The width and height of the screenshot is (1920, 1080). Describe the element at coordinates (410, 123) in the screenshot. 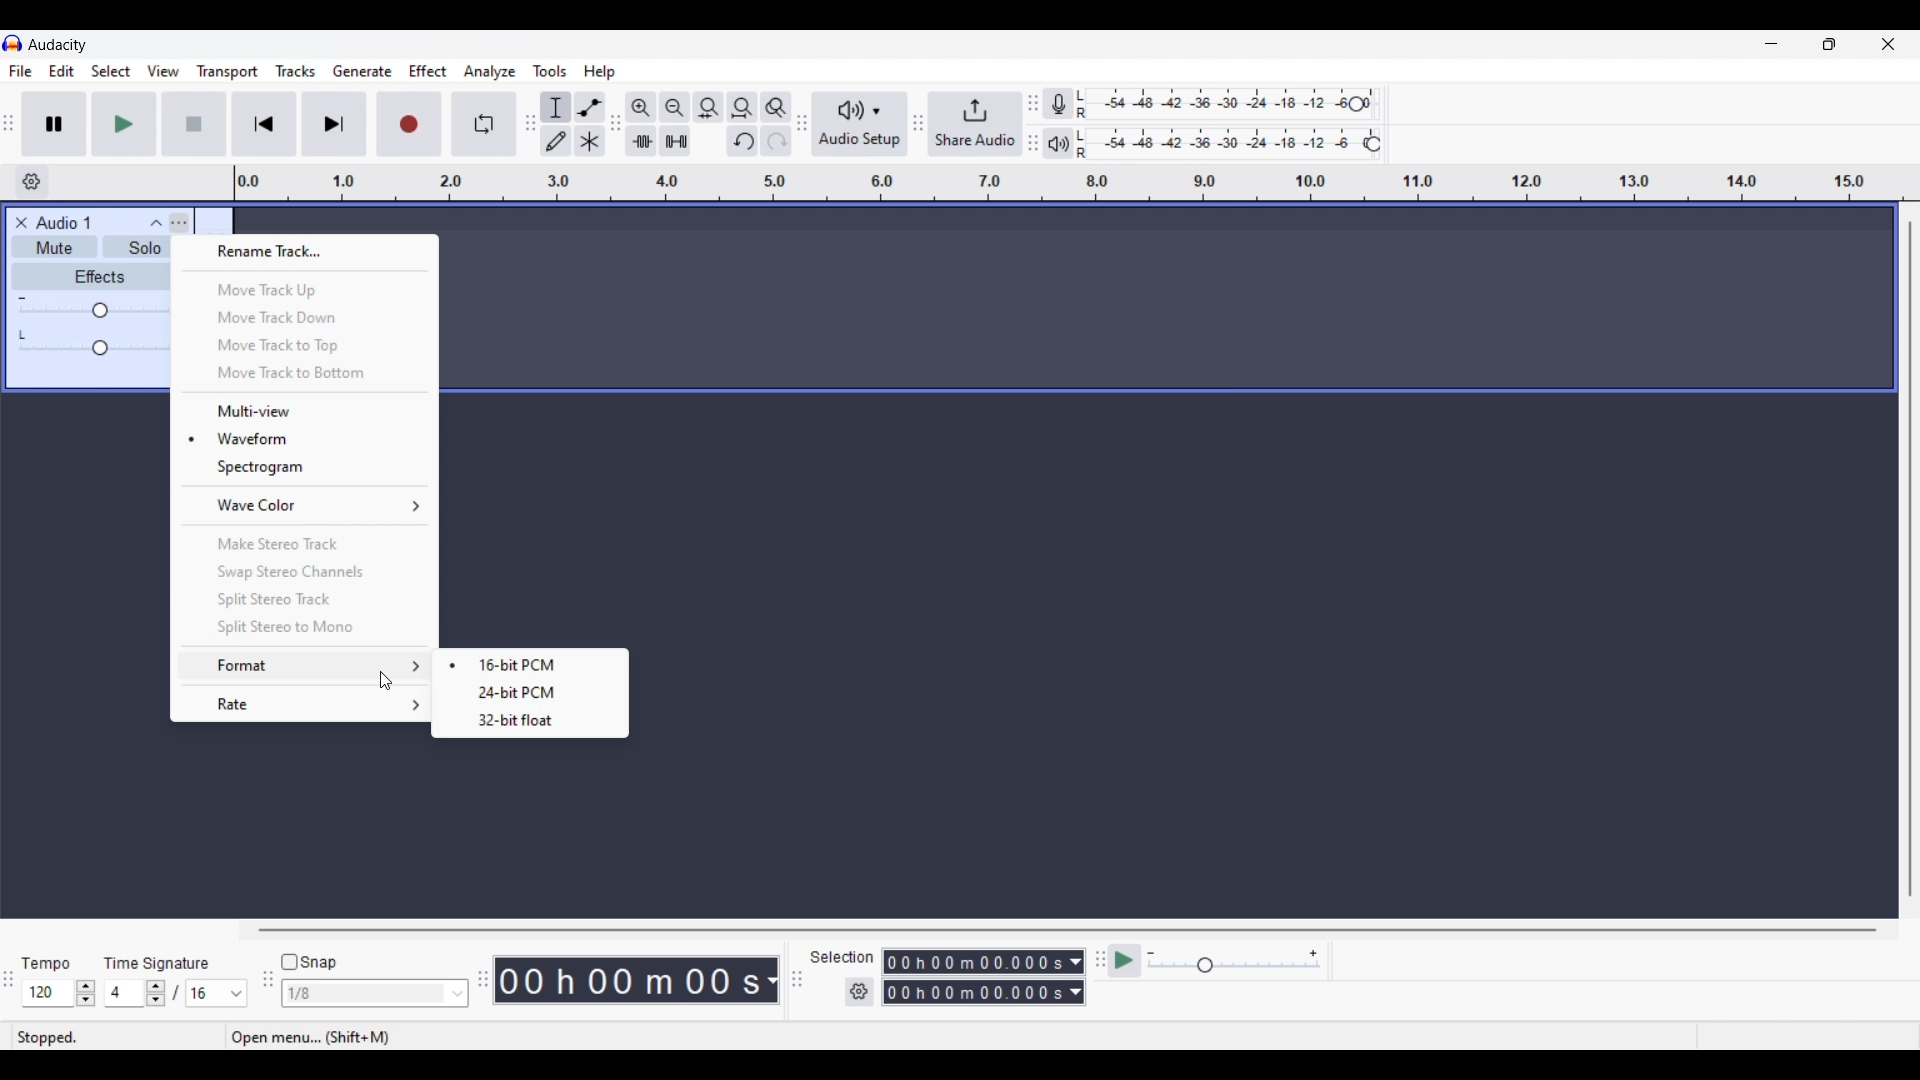

I see `Record/Record new track` at that location.